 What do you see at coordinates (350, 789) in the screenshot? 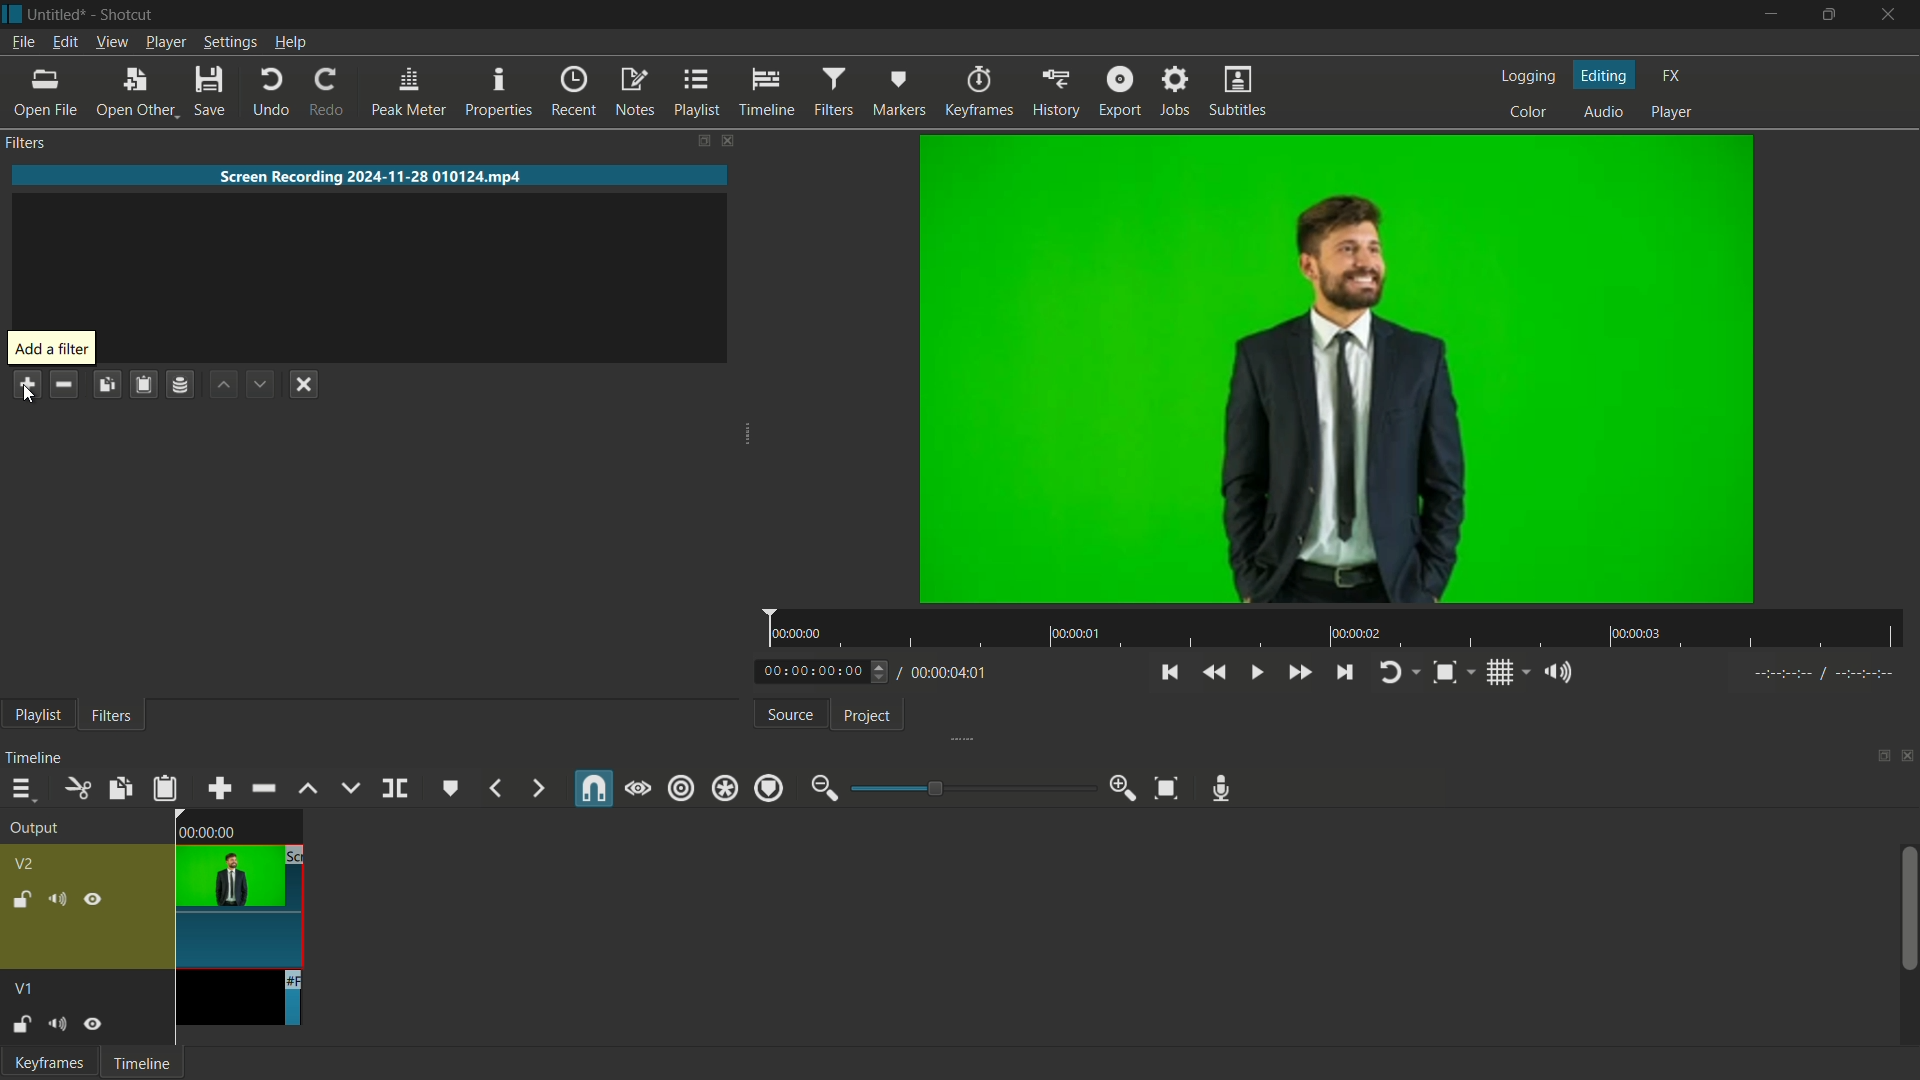
I see `overwrite` at bounding box center [350, 789].